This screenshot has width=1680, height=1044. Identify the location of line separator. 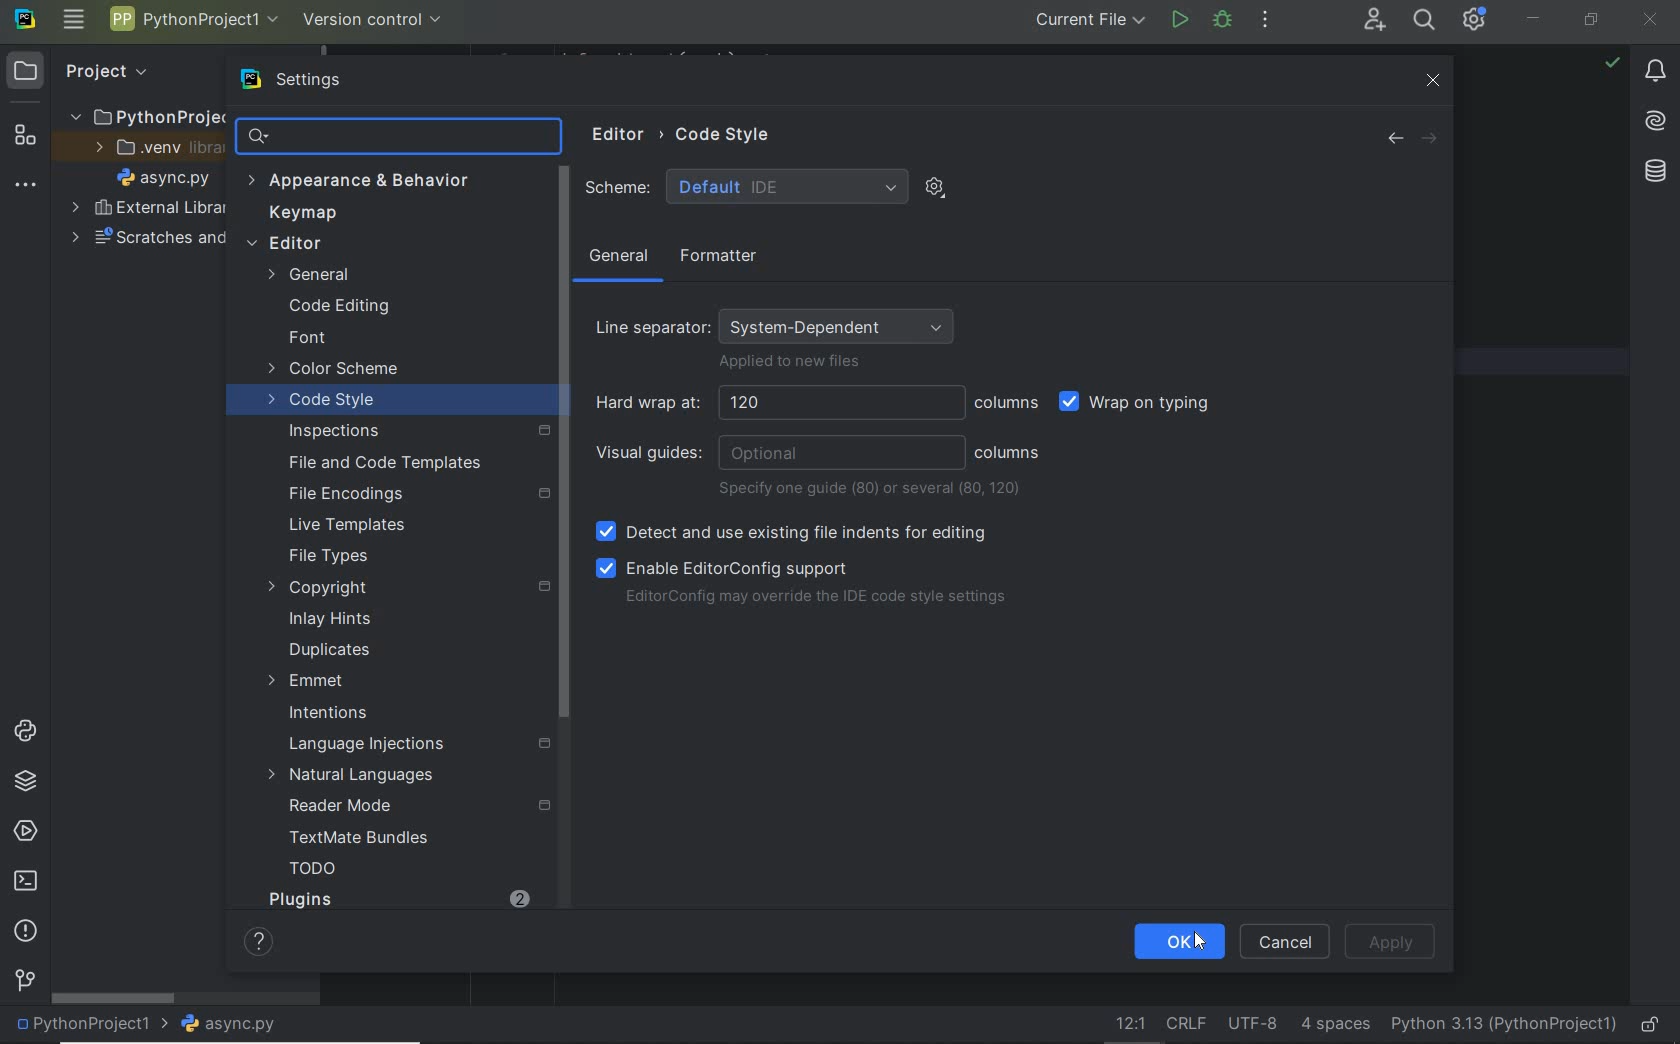
(1187, 1025).